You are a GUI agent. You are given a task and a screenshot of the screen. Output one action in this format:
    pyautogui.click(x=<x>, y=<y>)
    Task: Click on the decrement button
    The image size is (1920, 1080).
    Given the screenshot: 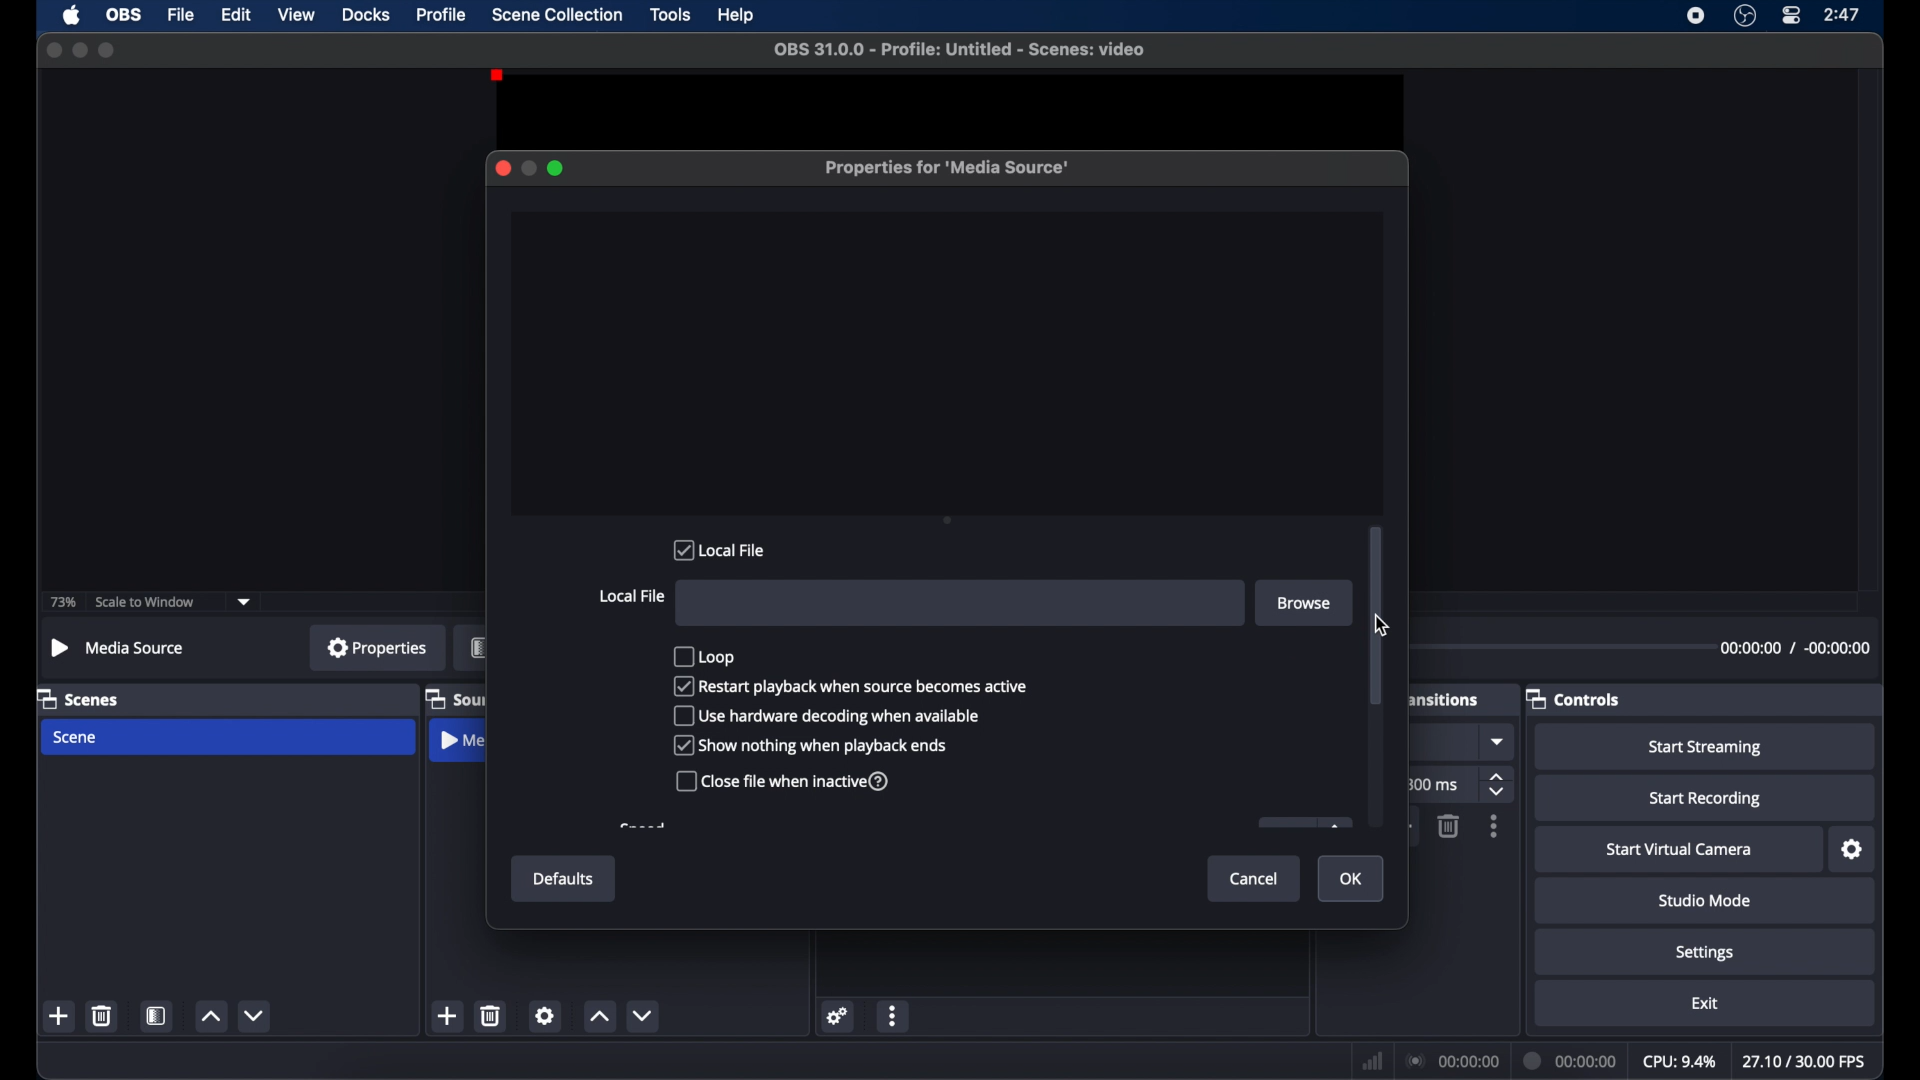 What is the action you would take?
    pyautogui.click(x=256, y=1014)
    